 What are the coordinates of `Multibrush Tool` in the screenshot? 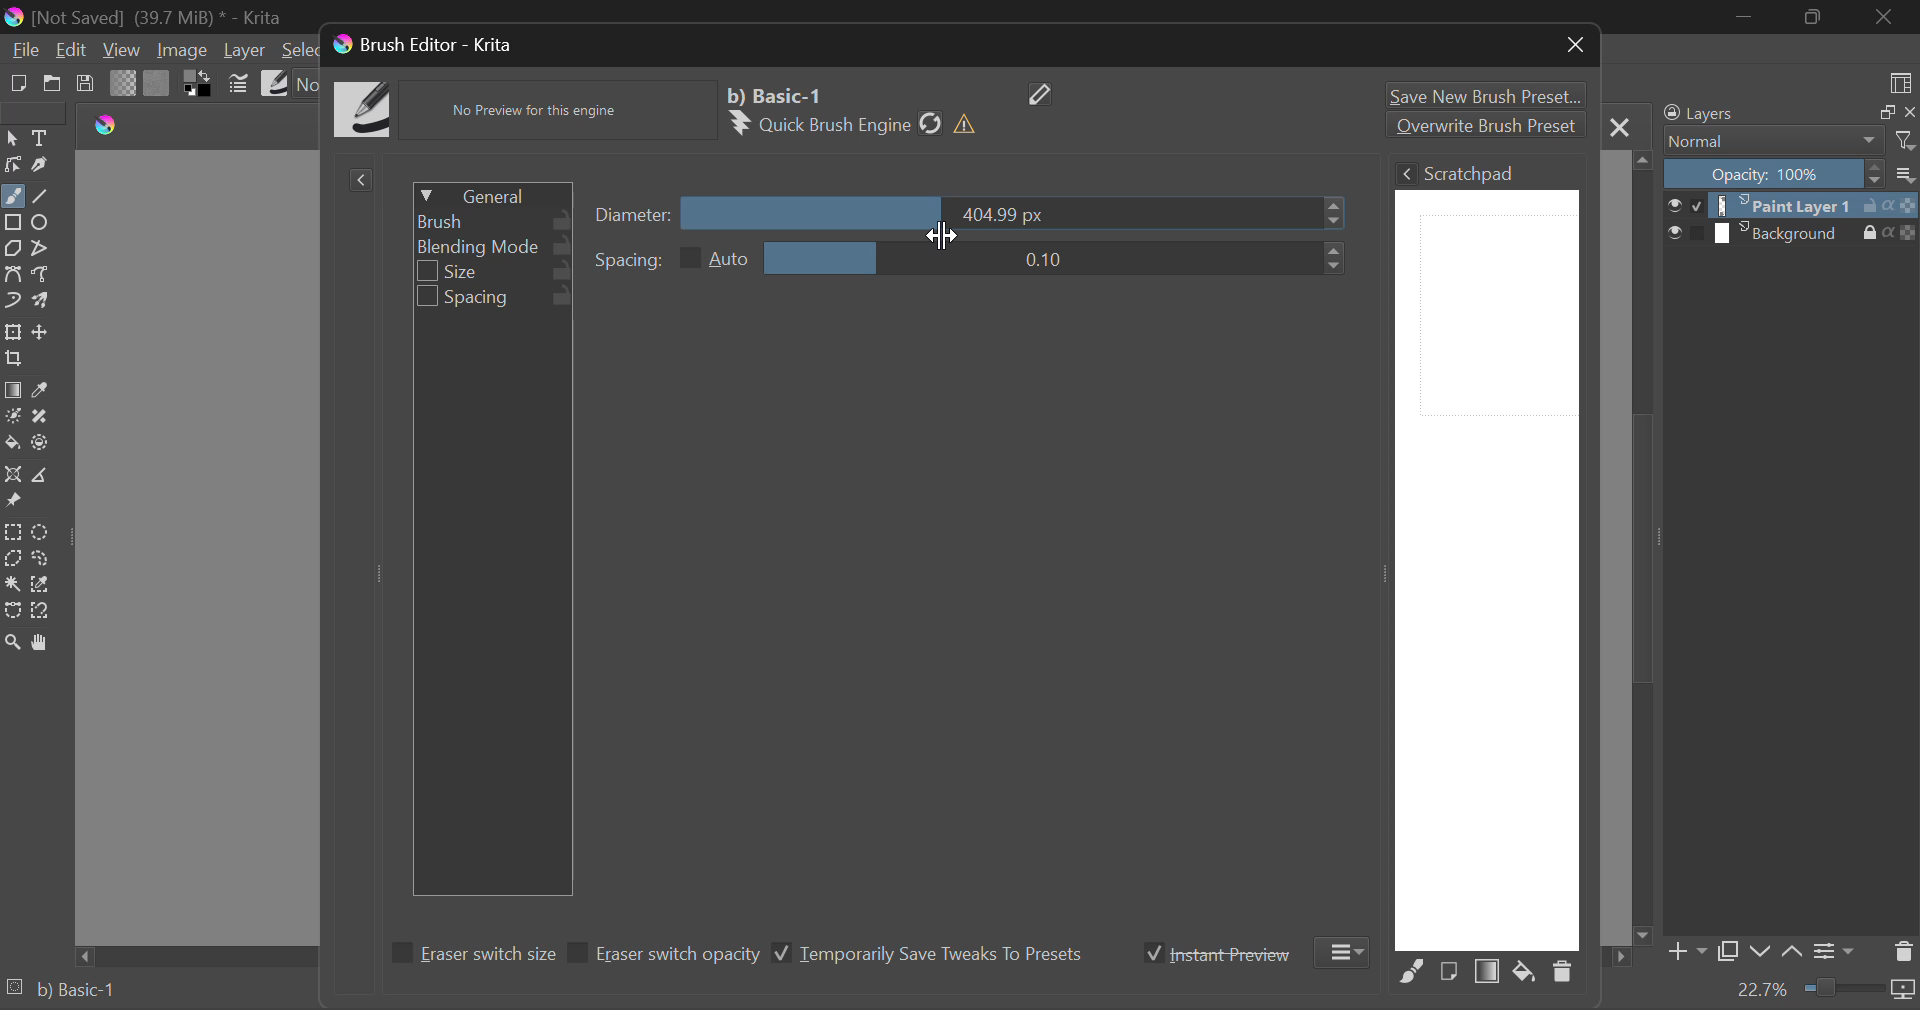 It's located at (41, 301).